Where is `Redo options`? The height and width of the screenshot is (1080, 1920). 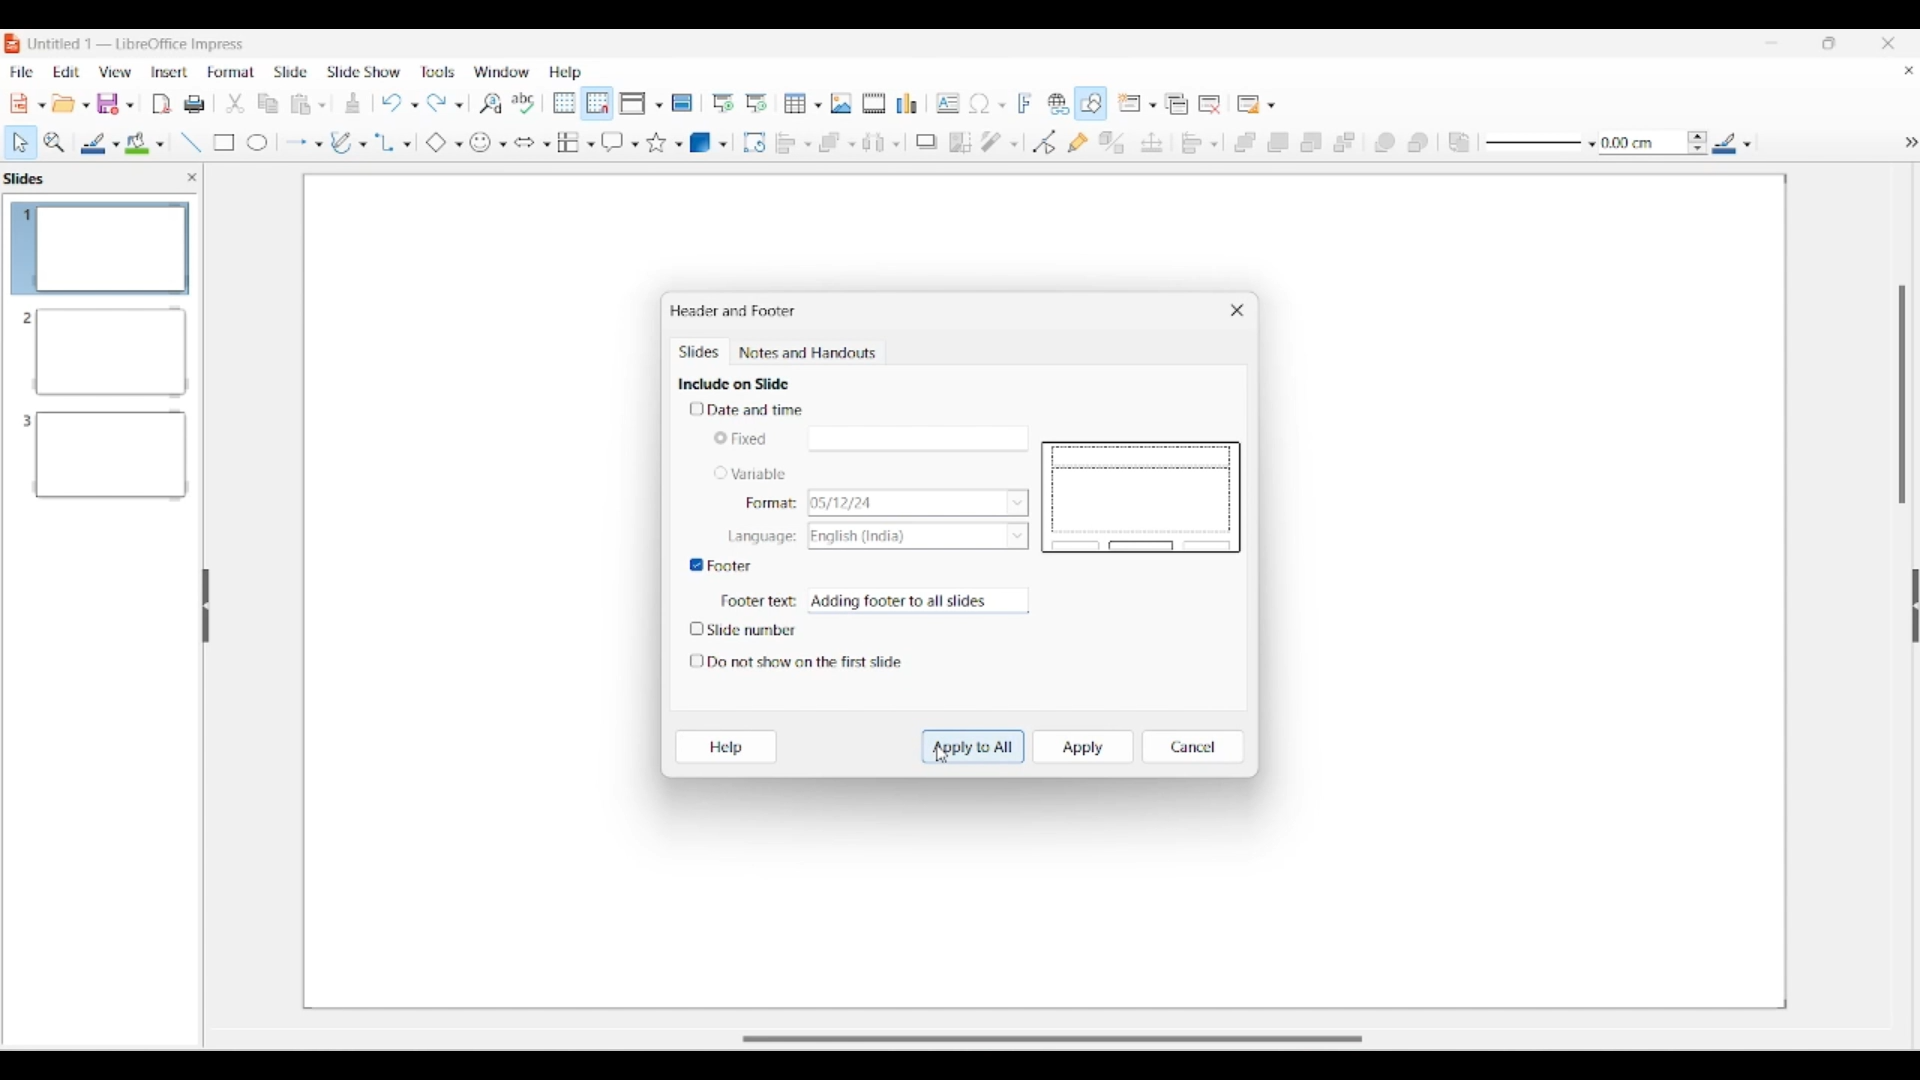
Redo options is located at coordinates (445, 102).